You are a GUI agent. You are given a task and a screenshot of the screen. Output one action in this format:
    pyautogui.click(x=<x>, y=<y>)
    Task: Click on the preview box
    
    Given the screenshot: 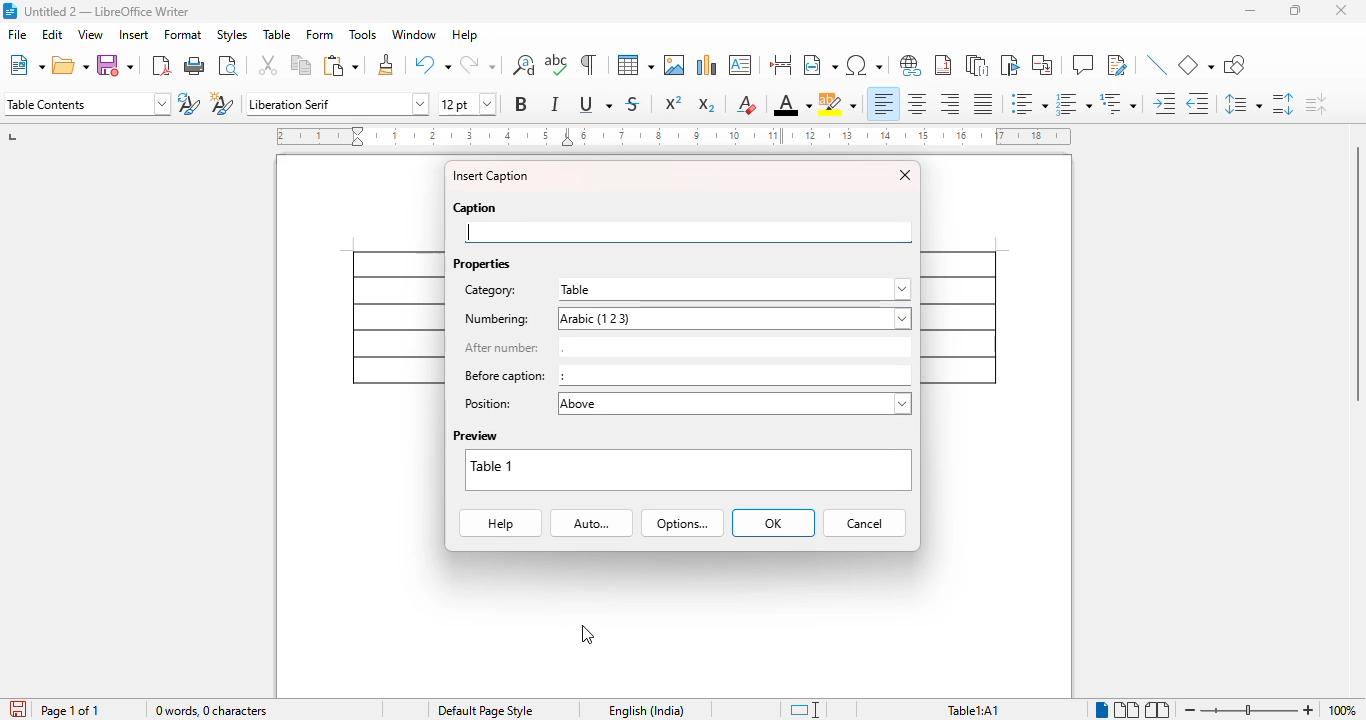 What is the action you would take?
    pyautogui.click(x=689, y=470)
    